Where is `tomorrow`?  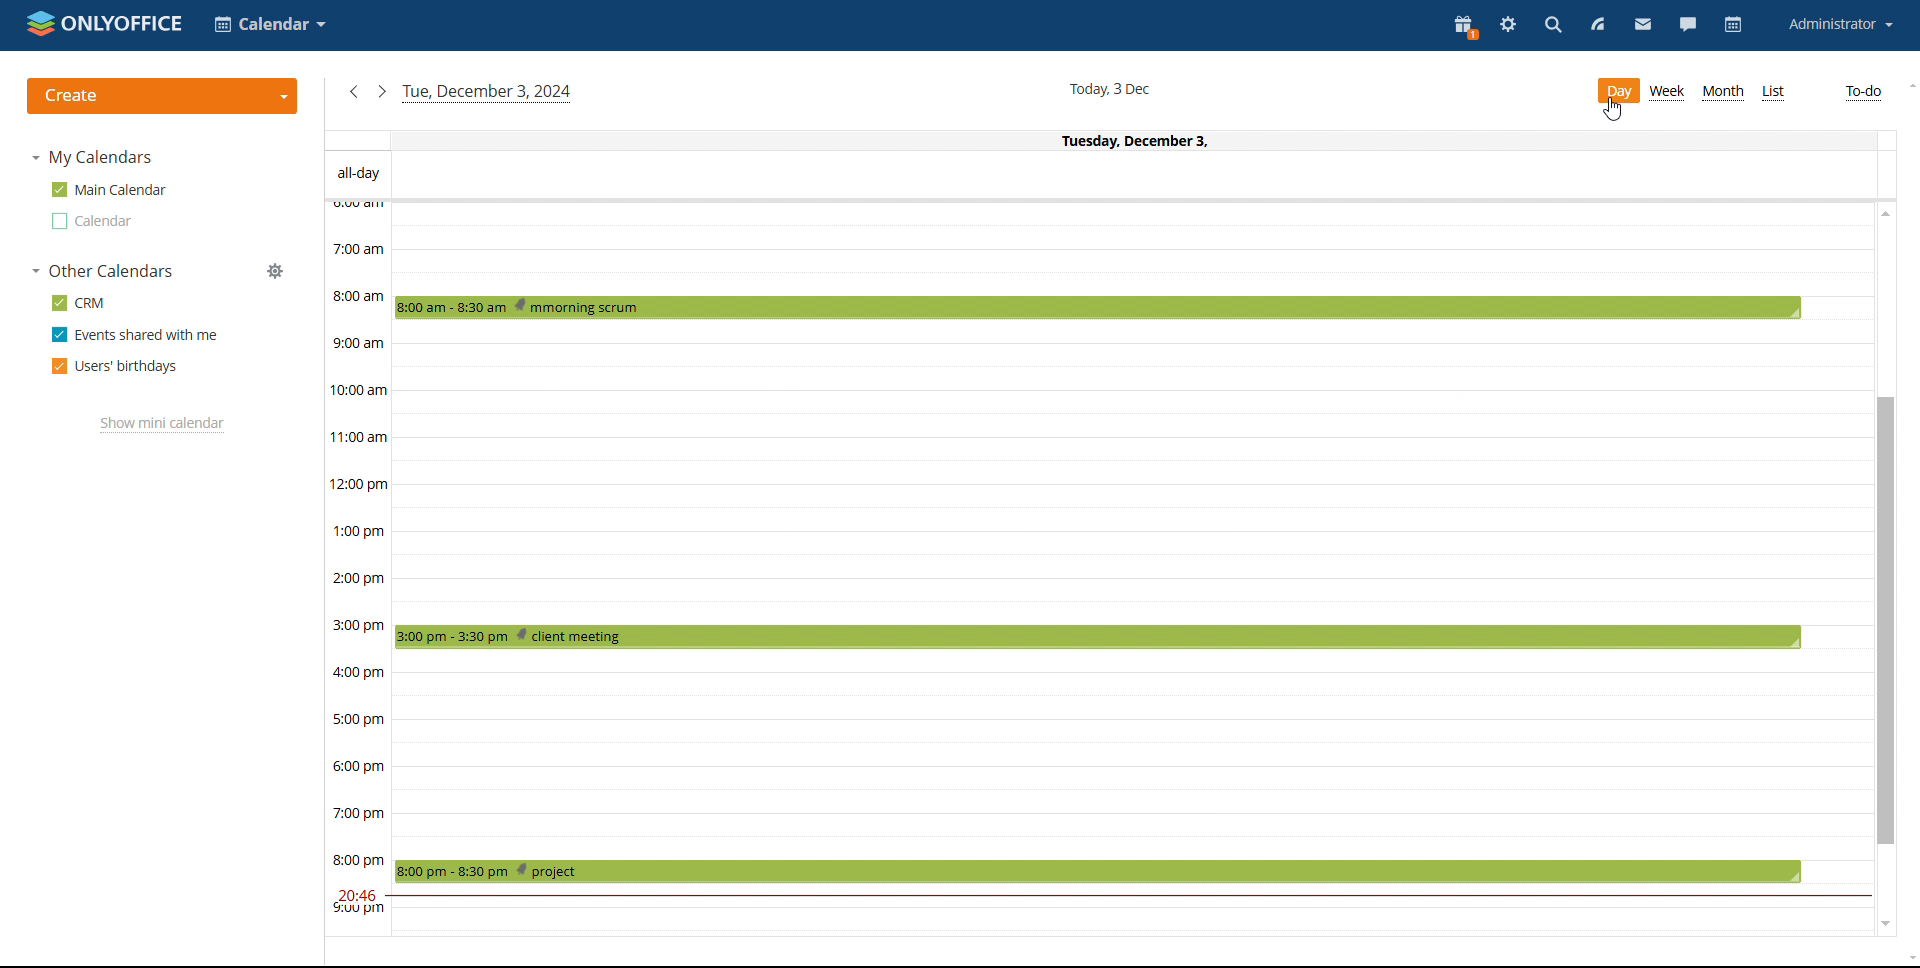 tomorrow is located at coordinates (382, 91).